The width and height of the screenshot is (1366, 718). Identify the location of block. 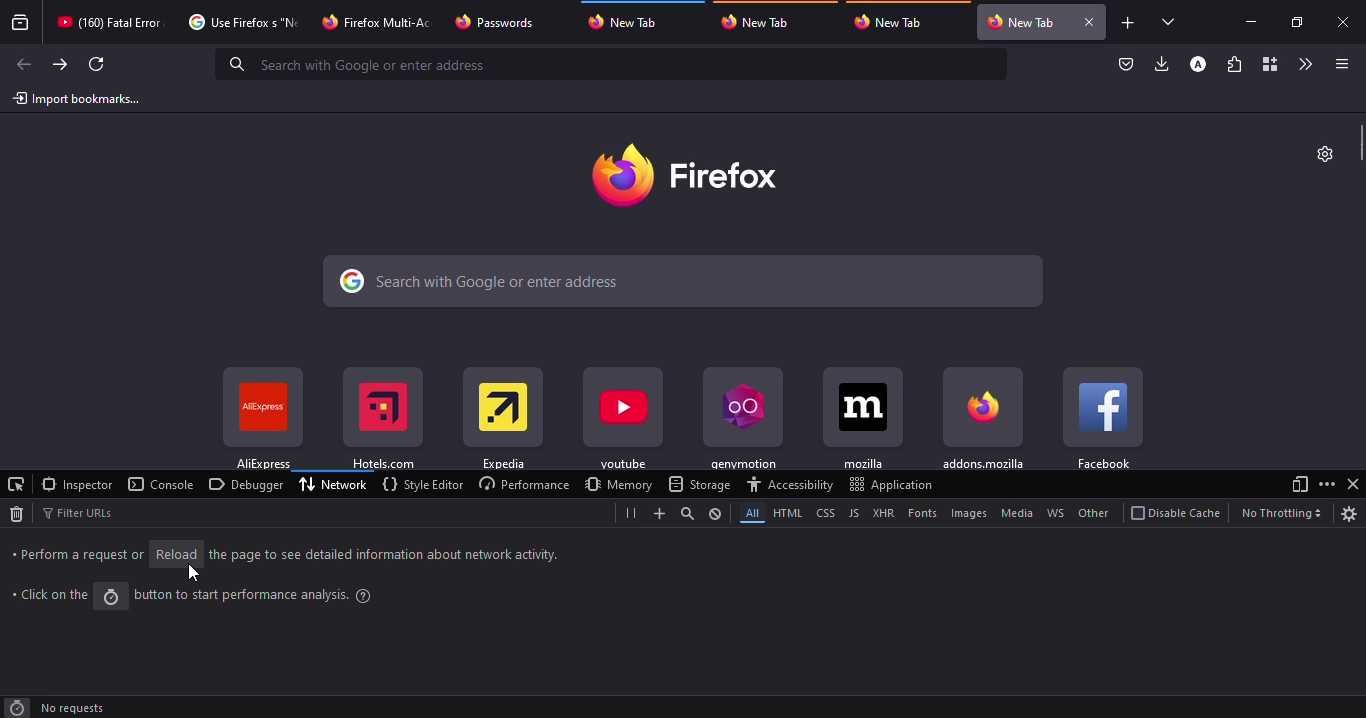
(715, 513).